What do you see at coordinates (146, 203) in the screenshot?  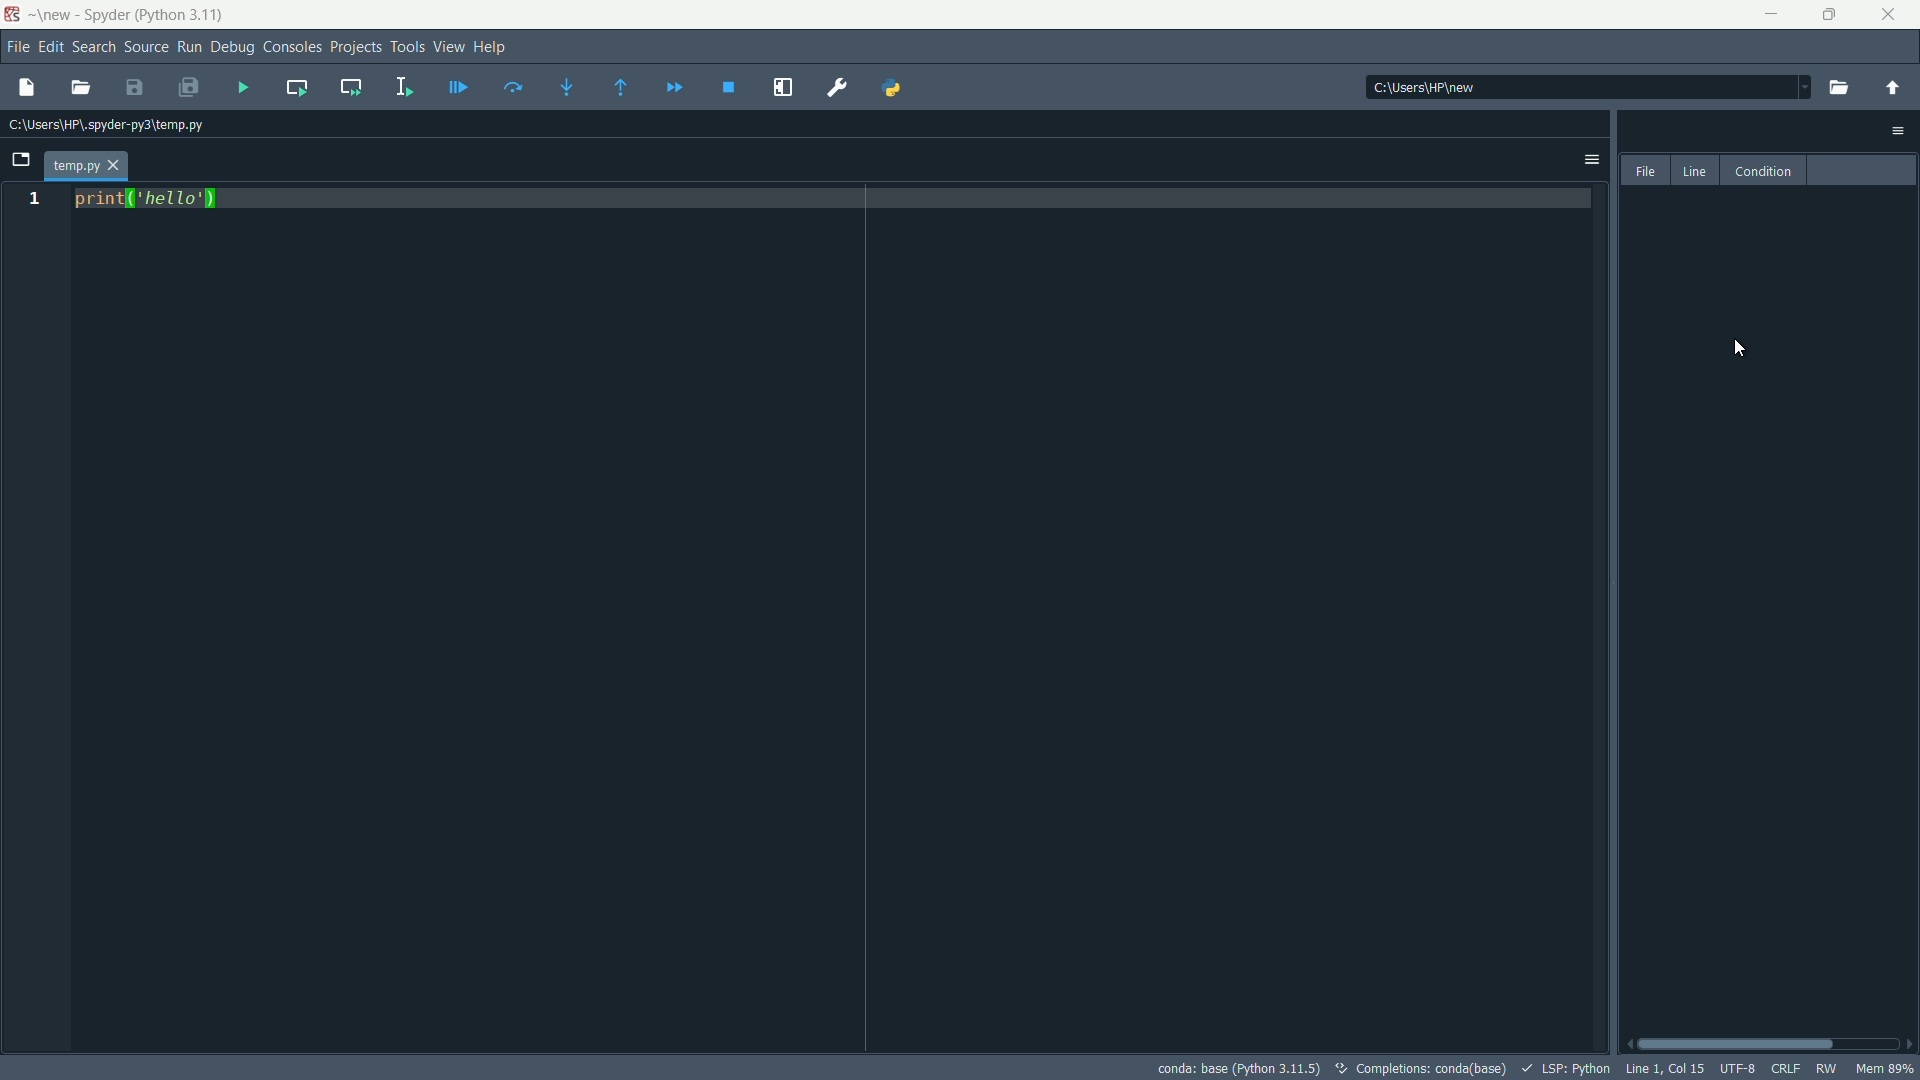 I see `print ('hello')` at bounding box center [146, 203].